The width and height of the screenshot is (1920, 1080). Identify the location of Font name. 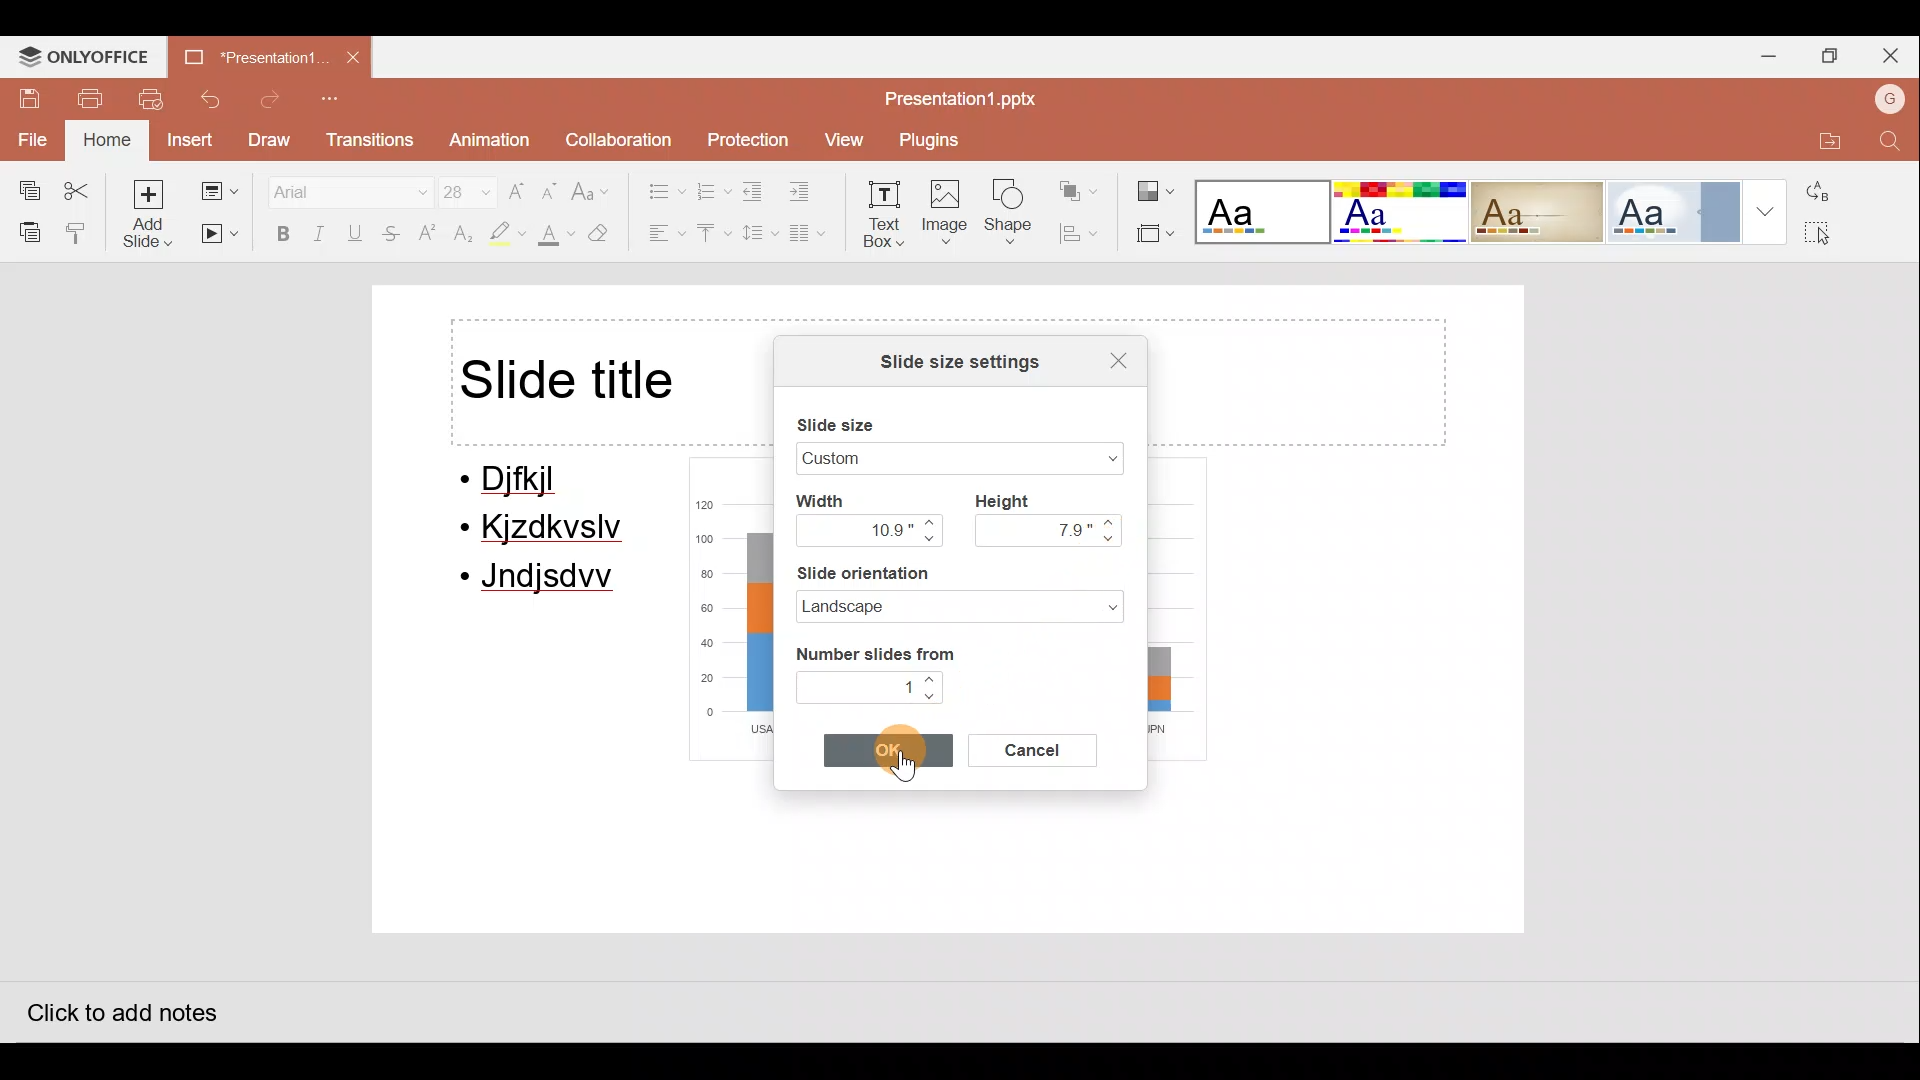
(337, 188).